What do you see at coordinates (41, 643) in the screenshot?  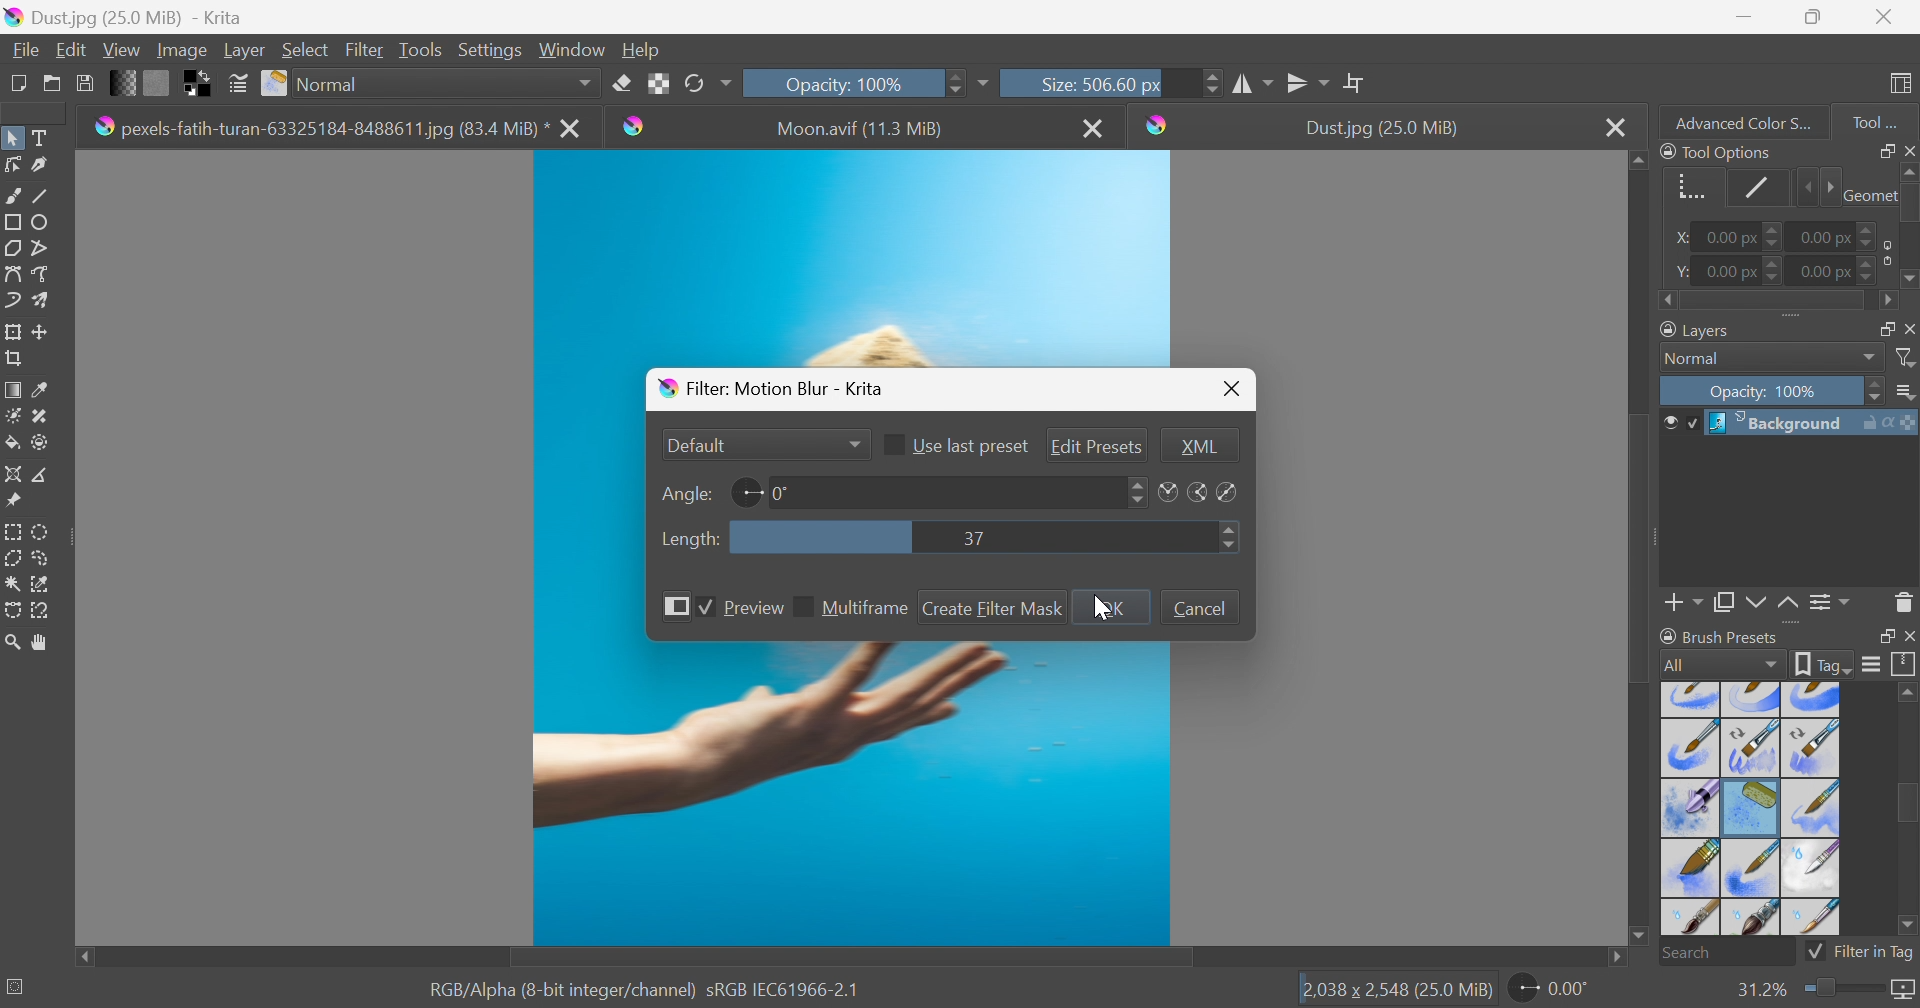 I see `Pan tool` at bounding box center [41, 643].